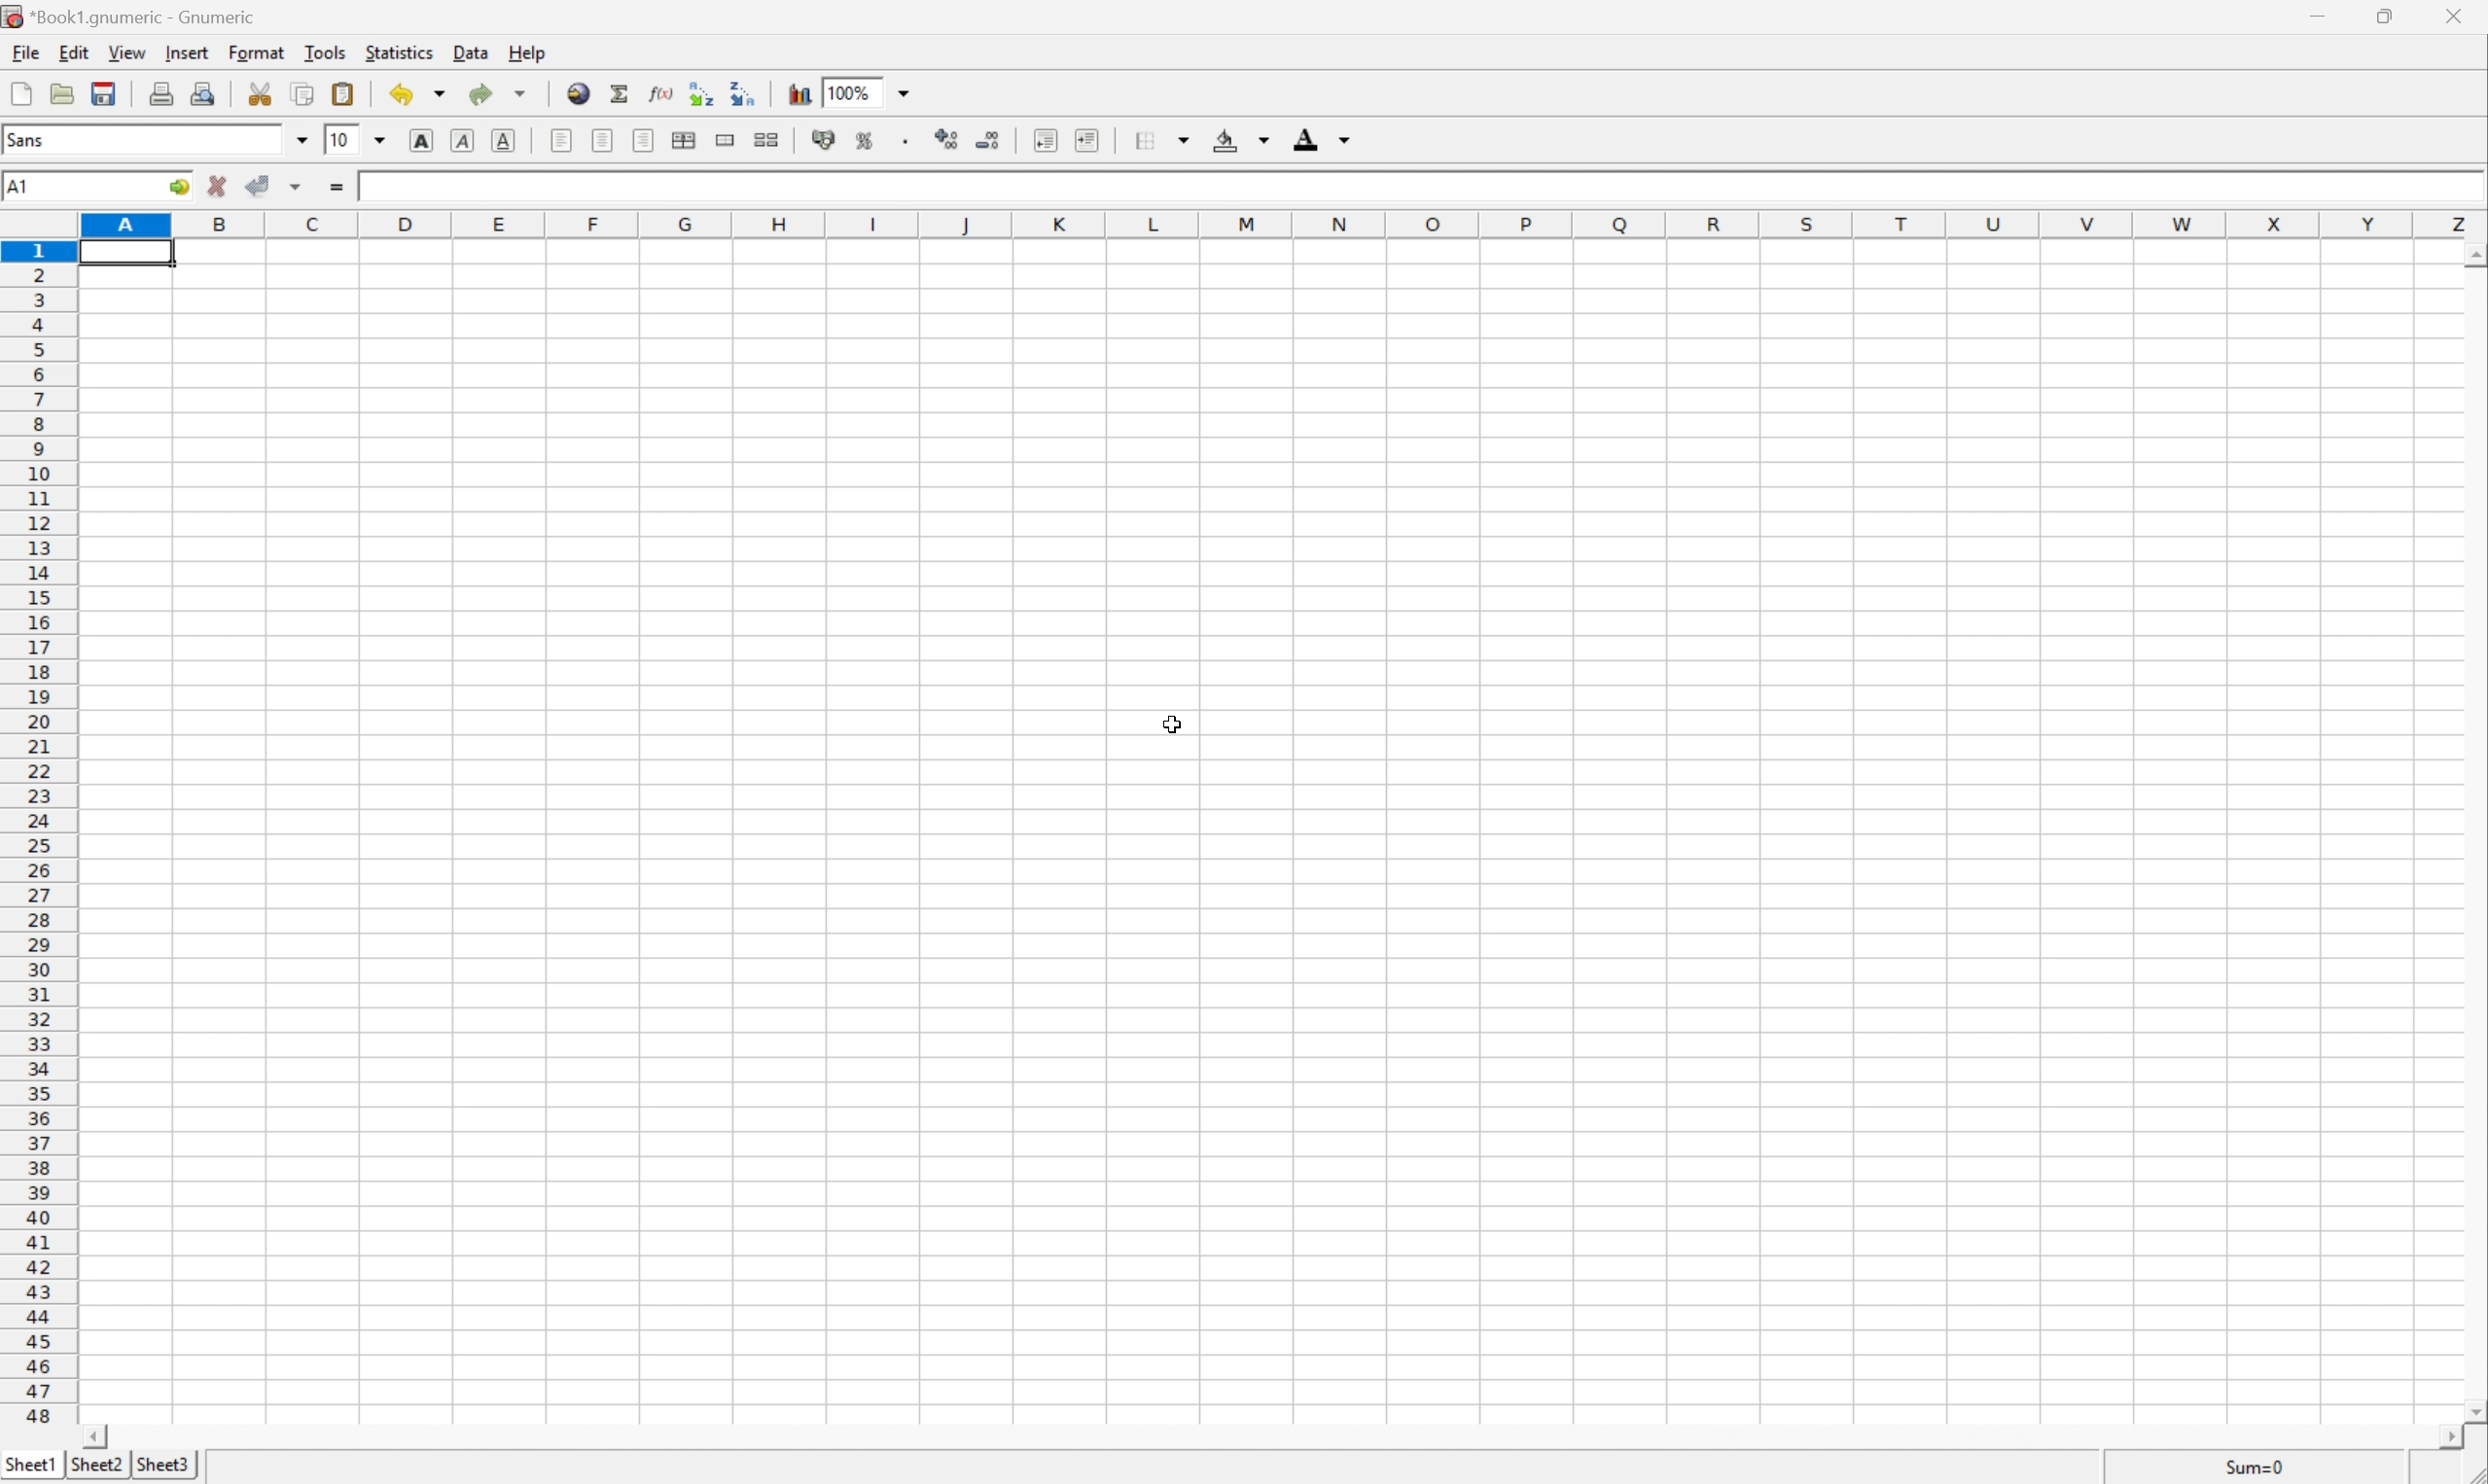  What do you see at coordinates (342, 142) in the screenshot?
I see `10` at bounding box center [342, 142].